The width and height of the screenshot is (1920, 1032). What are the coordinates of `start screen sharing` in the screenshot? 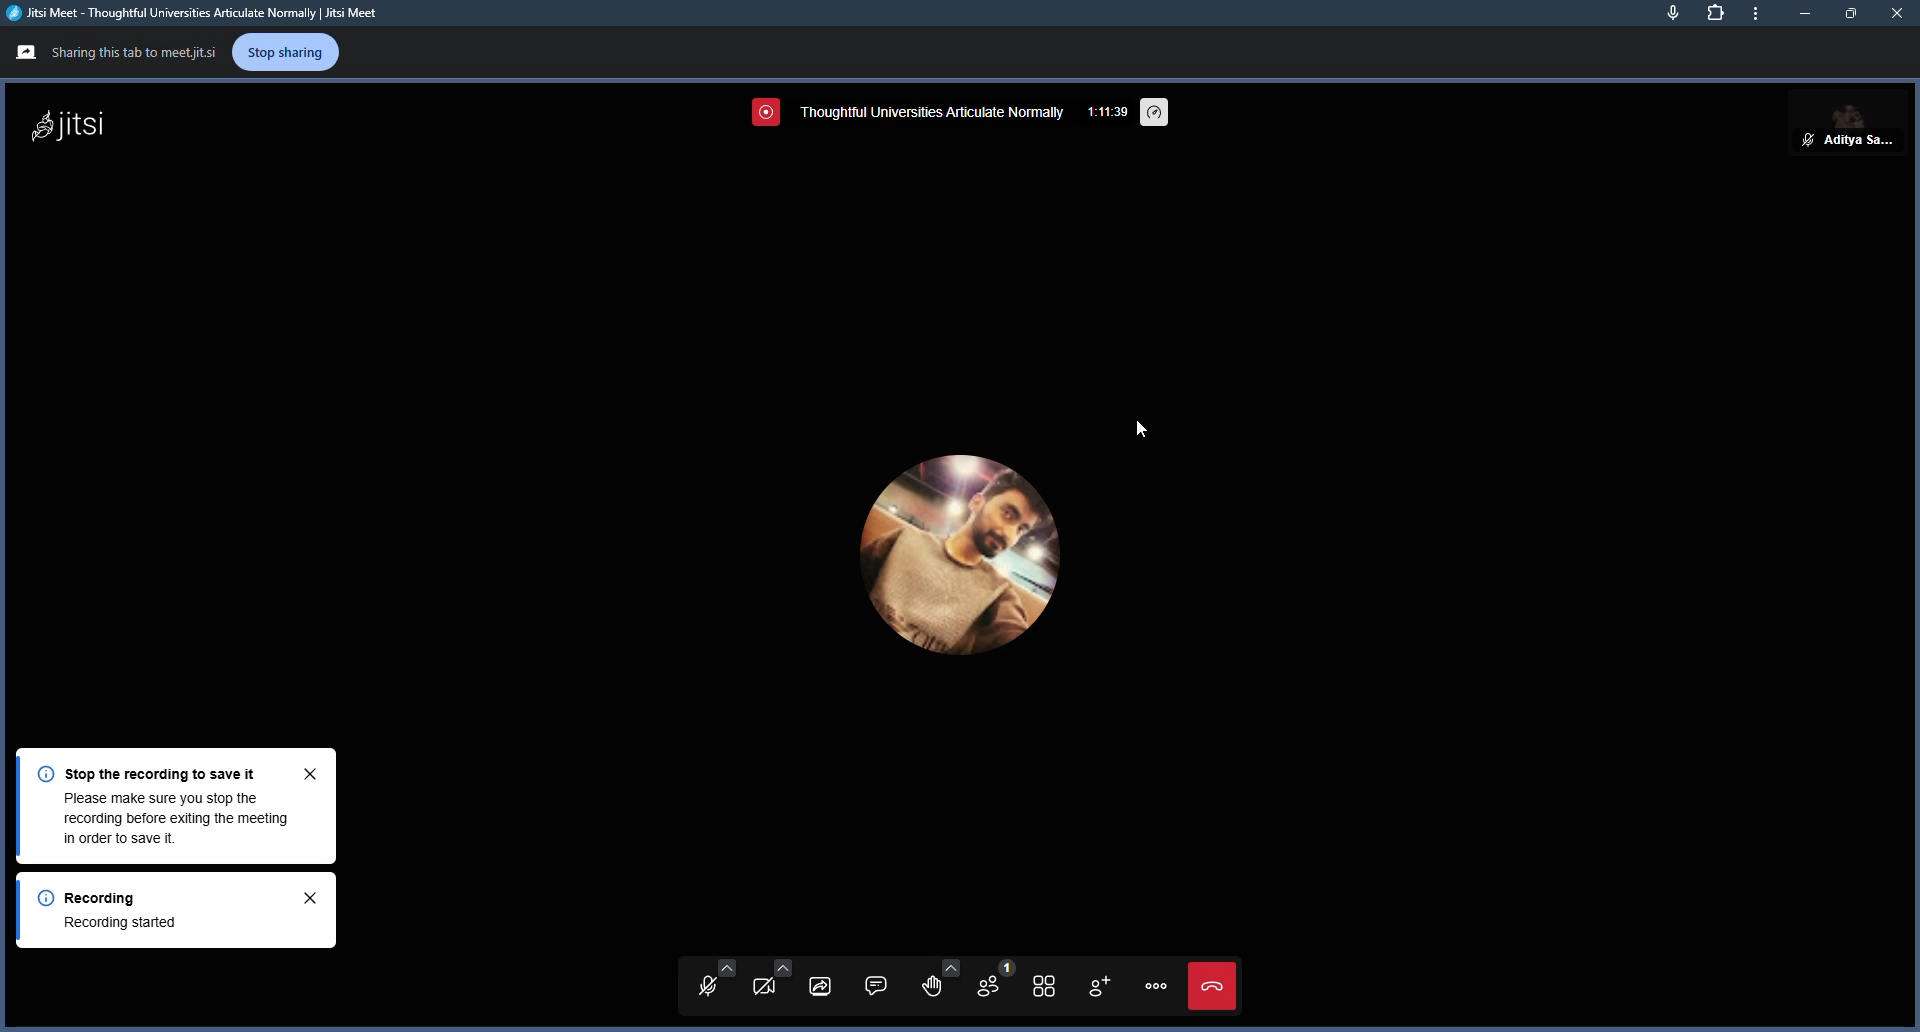 It's located at (822, 985).